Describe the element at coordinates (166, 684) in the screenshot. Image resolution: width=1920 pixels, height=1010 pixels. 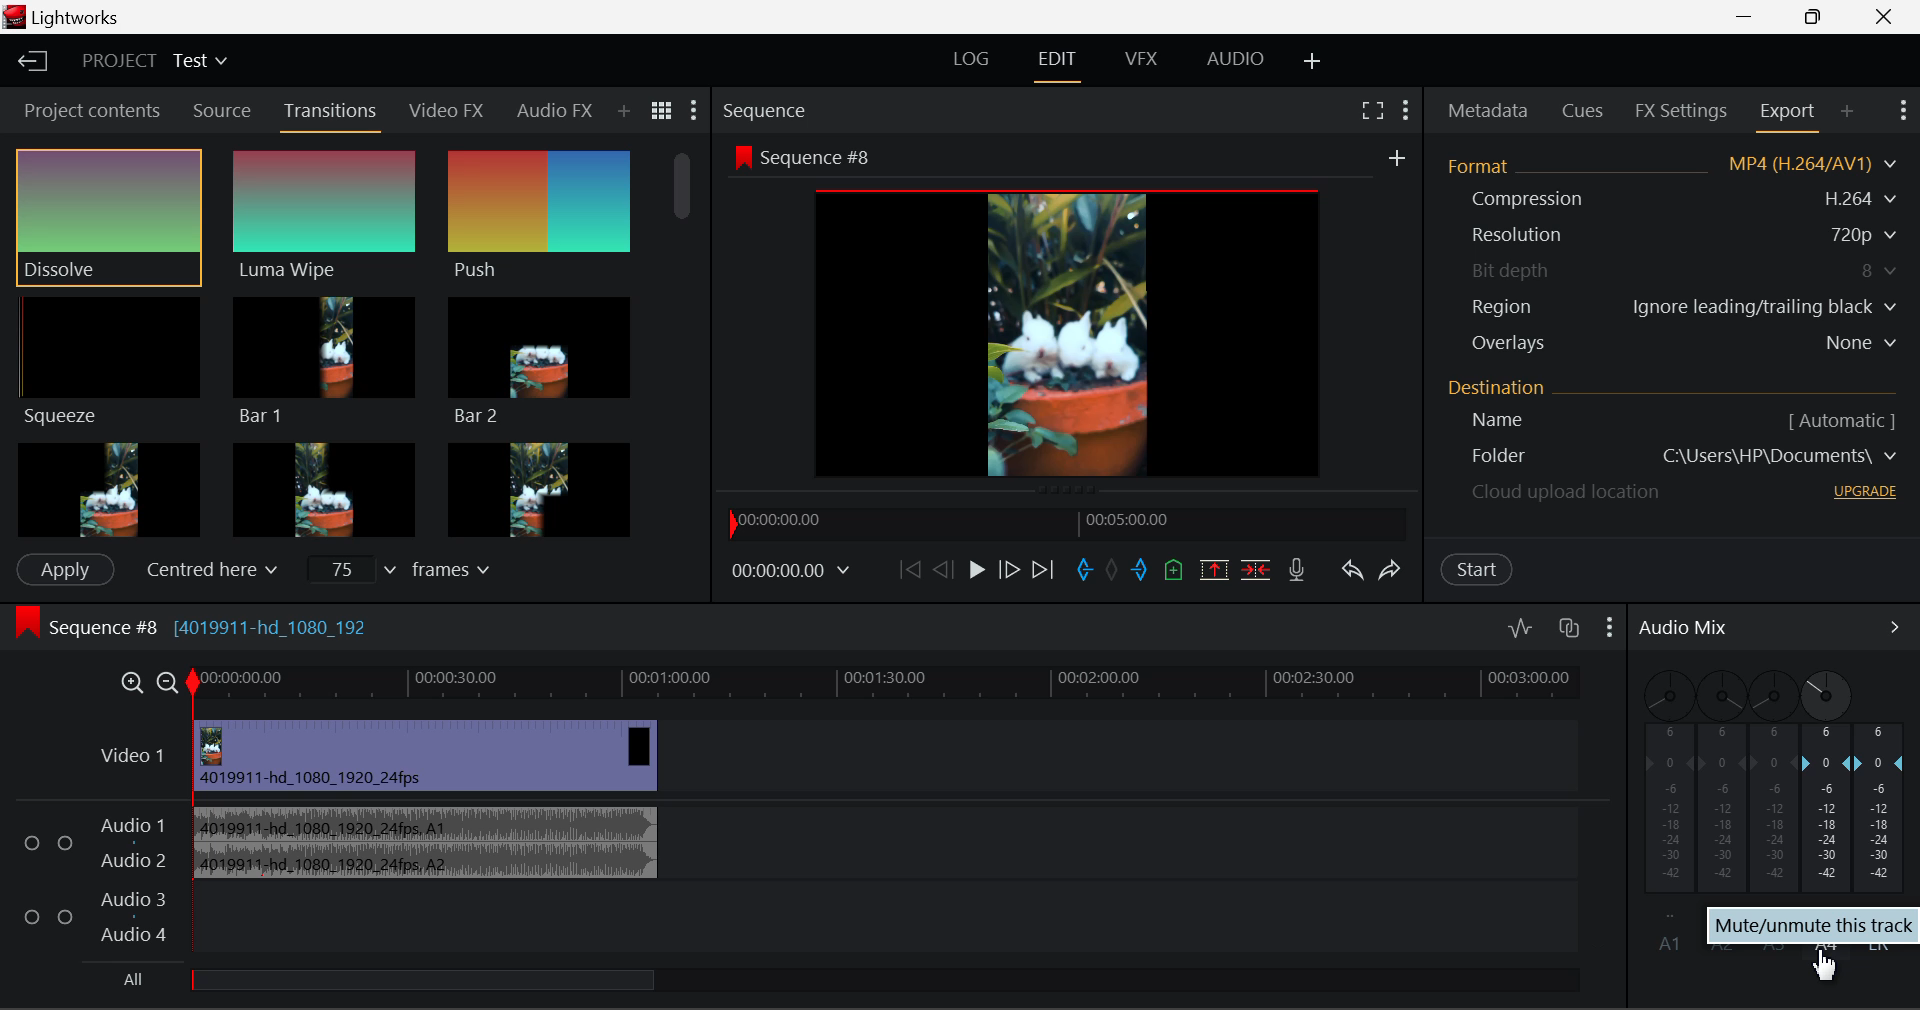
I see `Timeline Zoom Out` at that location.